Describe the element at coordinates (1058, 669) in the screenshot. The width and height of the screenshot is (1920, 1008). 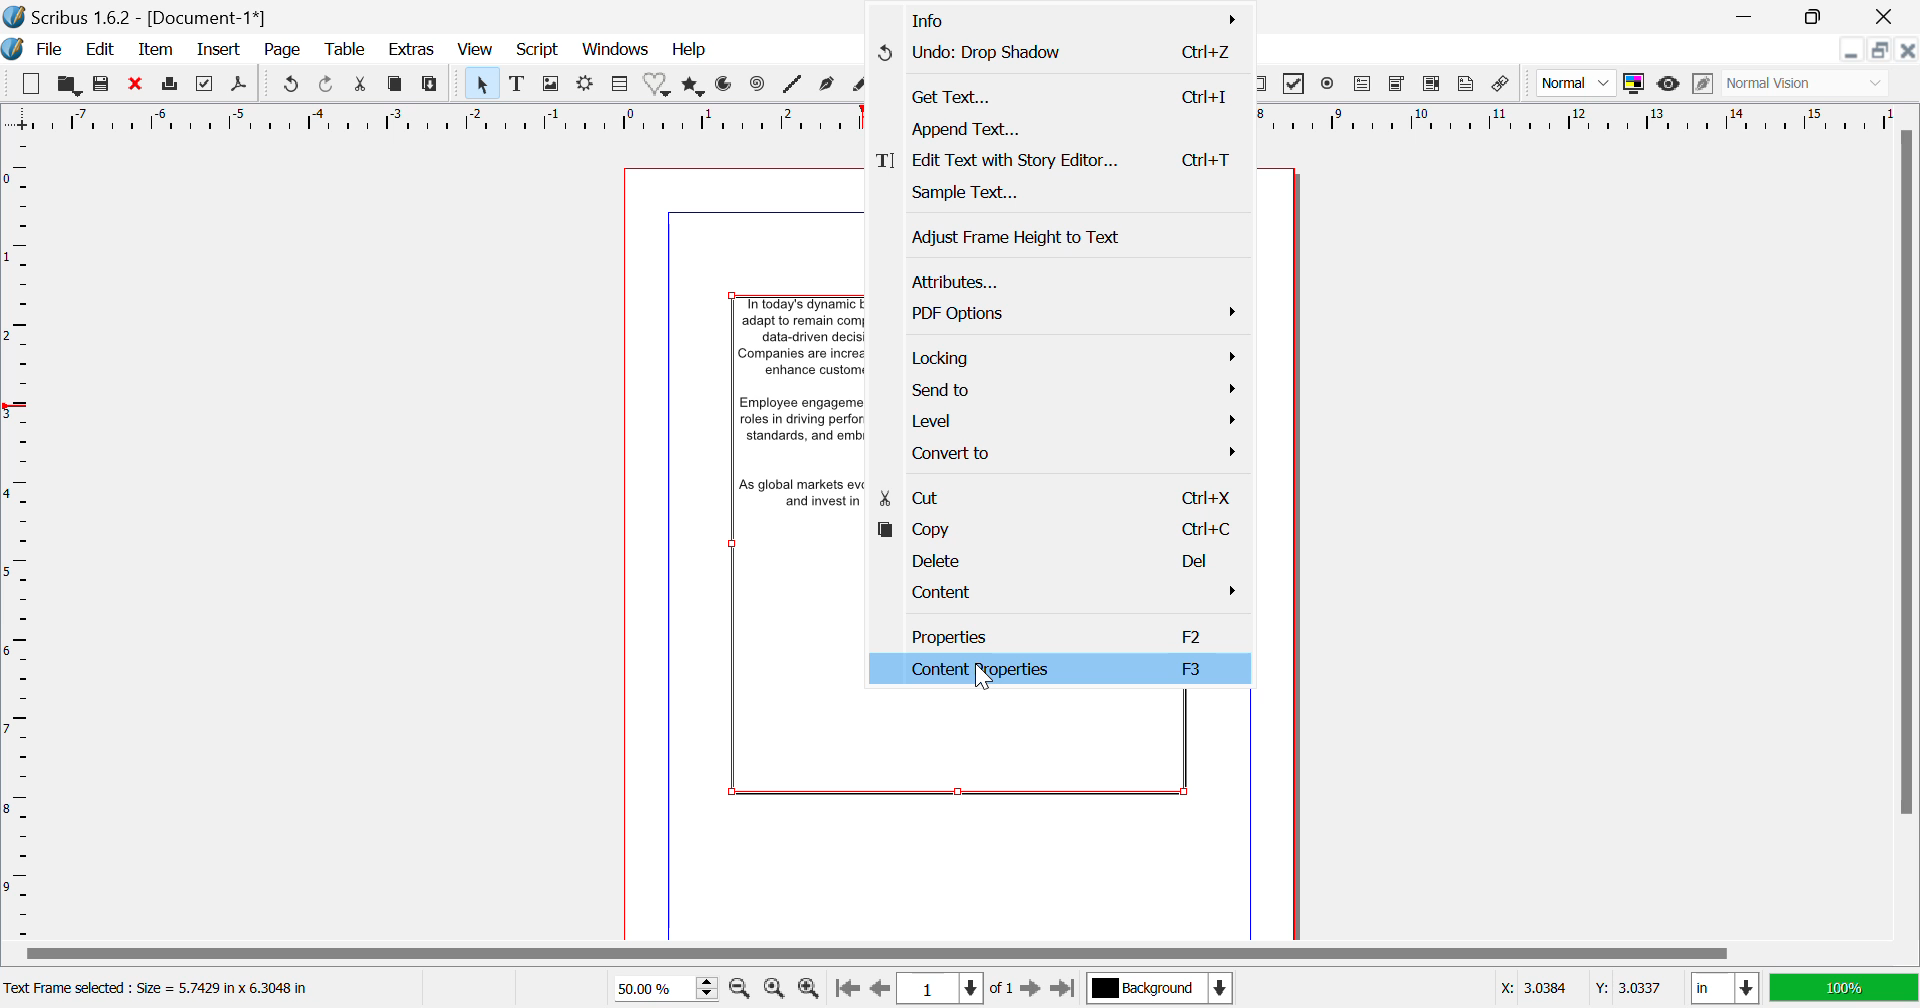
I see `Content Properties` at that location.